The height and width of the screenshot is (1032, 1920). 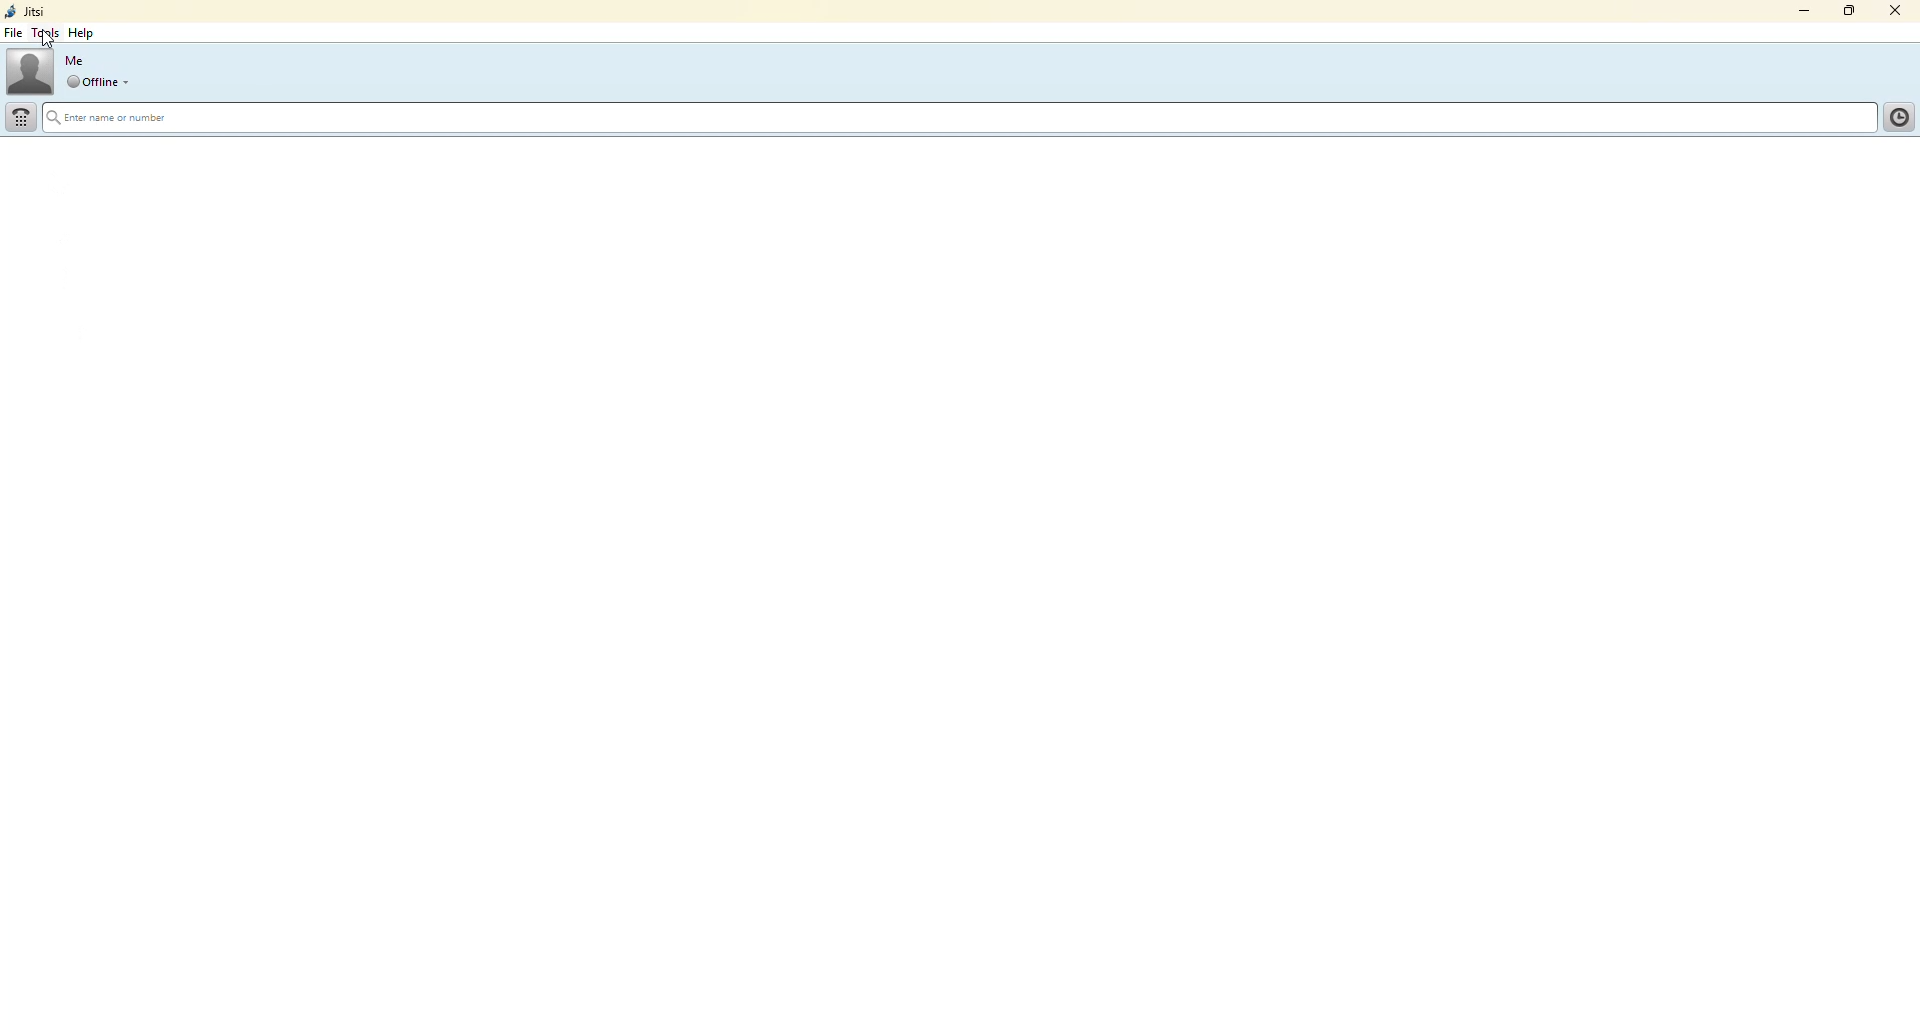 I want to click on maximize, so click(x=1848, y=13).